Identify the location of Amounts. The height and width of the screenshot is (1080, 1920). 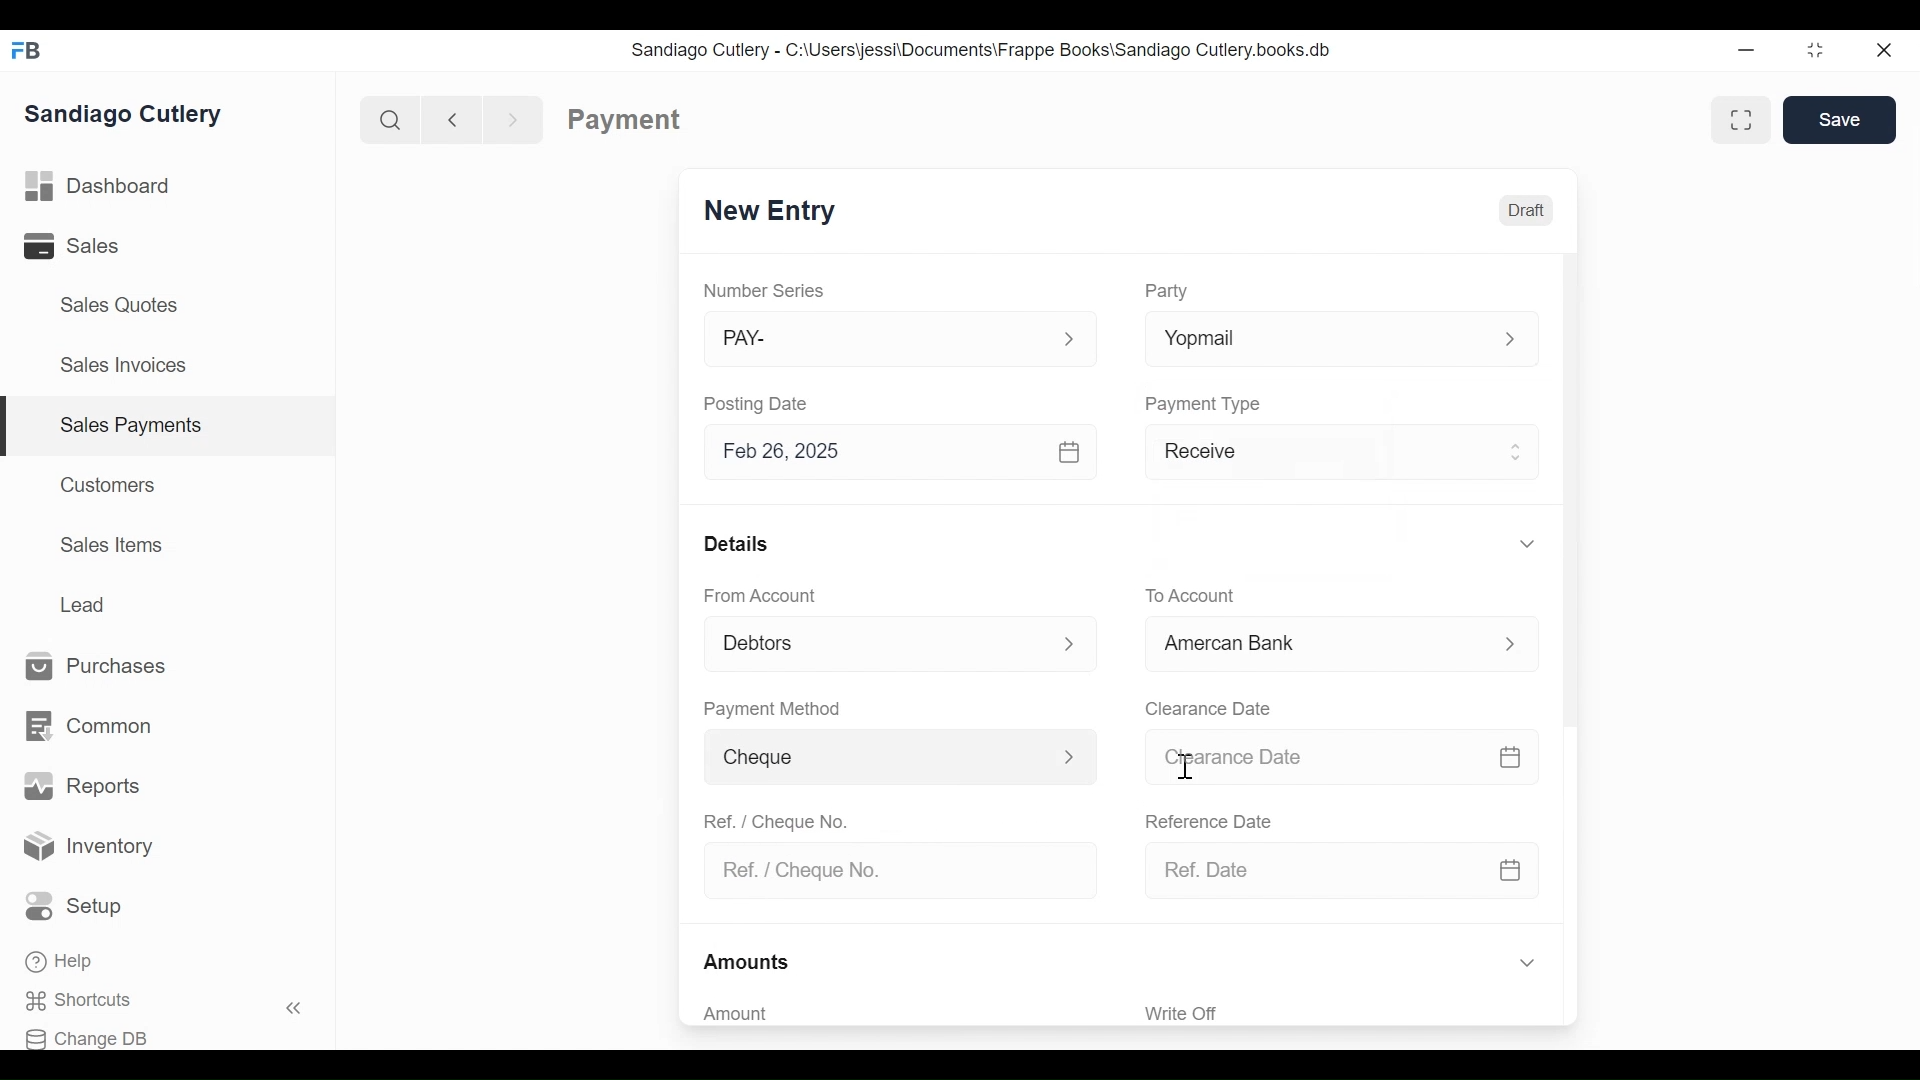
(748, 963).